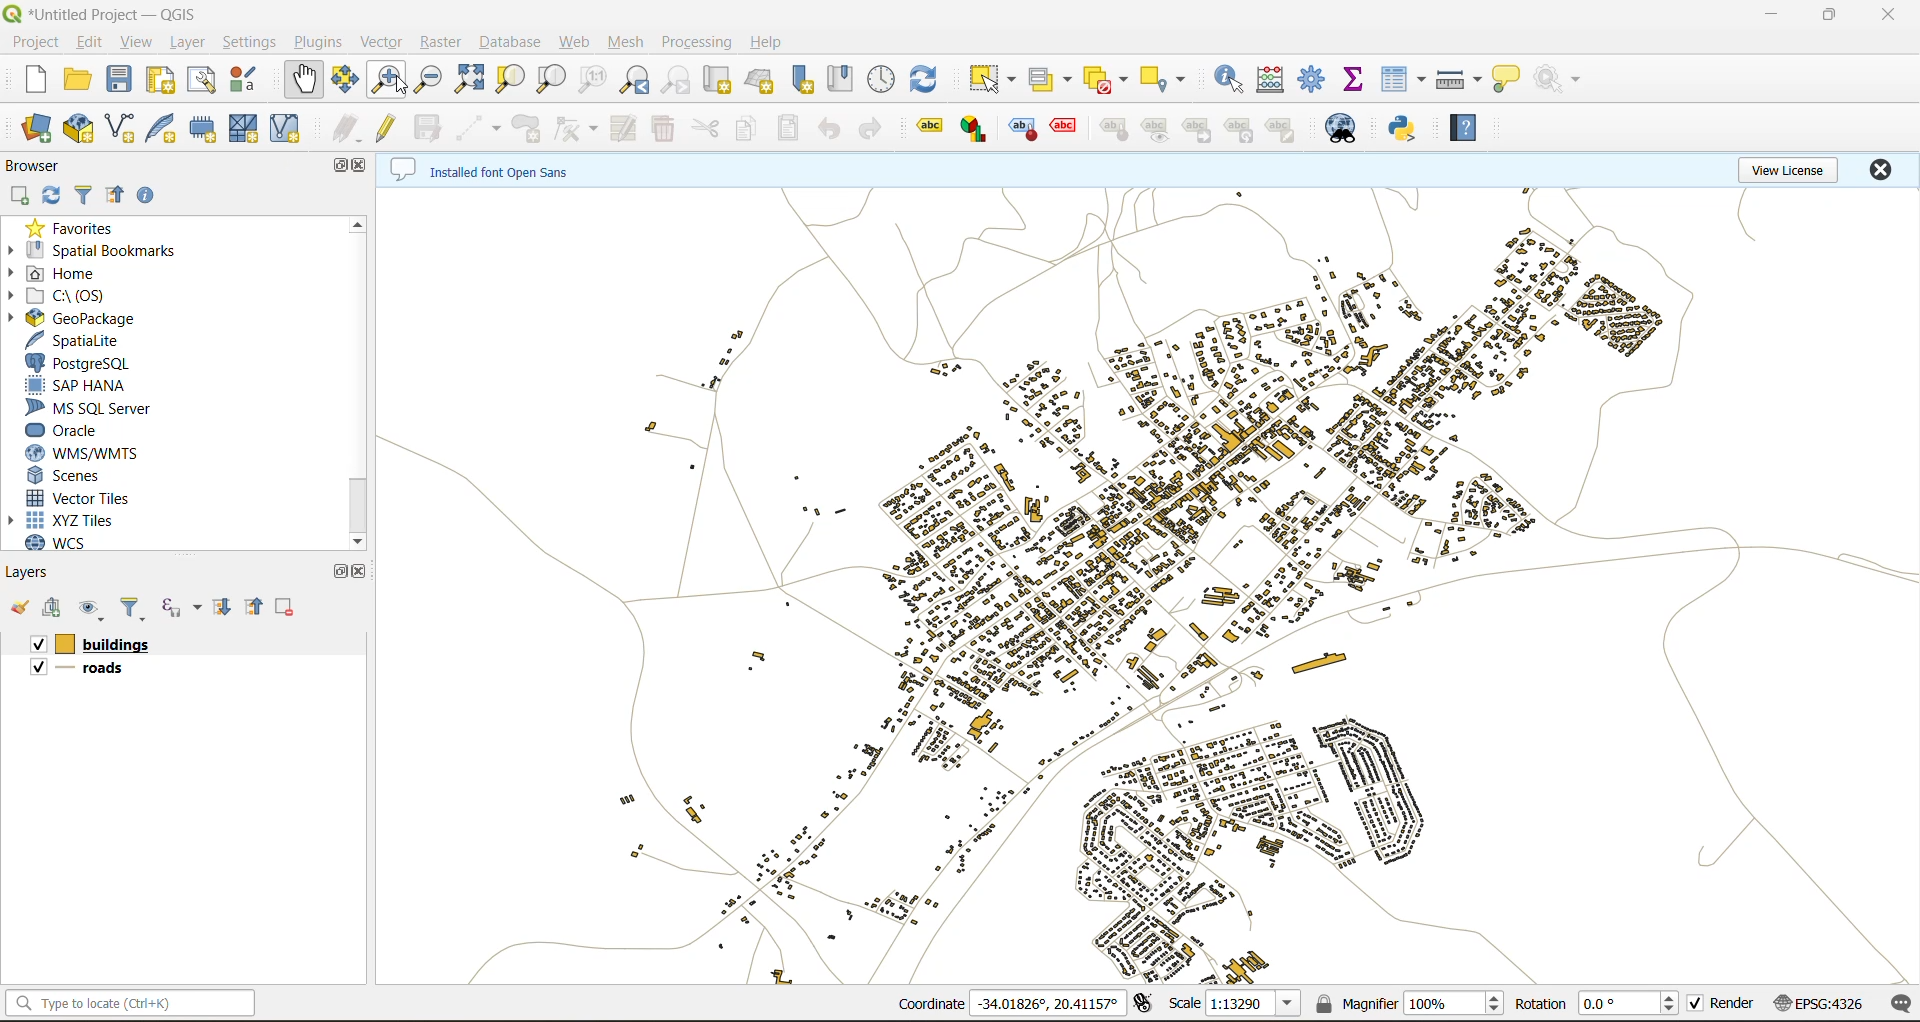 Image resolution: width=1920 pixels, height=1022 pixels. Describe the element at coordinates (252, 605) in the screenshot. I see `collapse all` at that location.